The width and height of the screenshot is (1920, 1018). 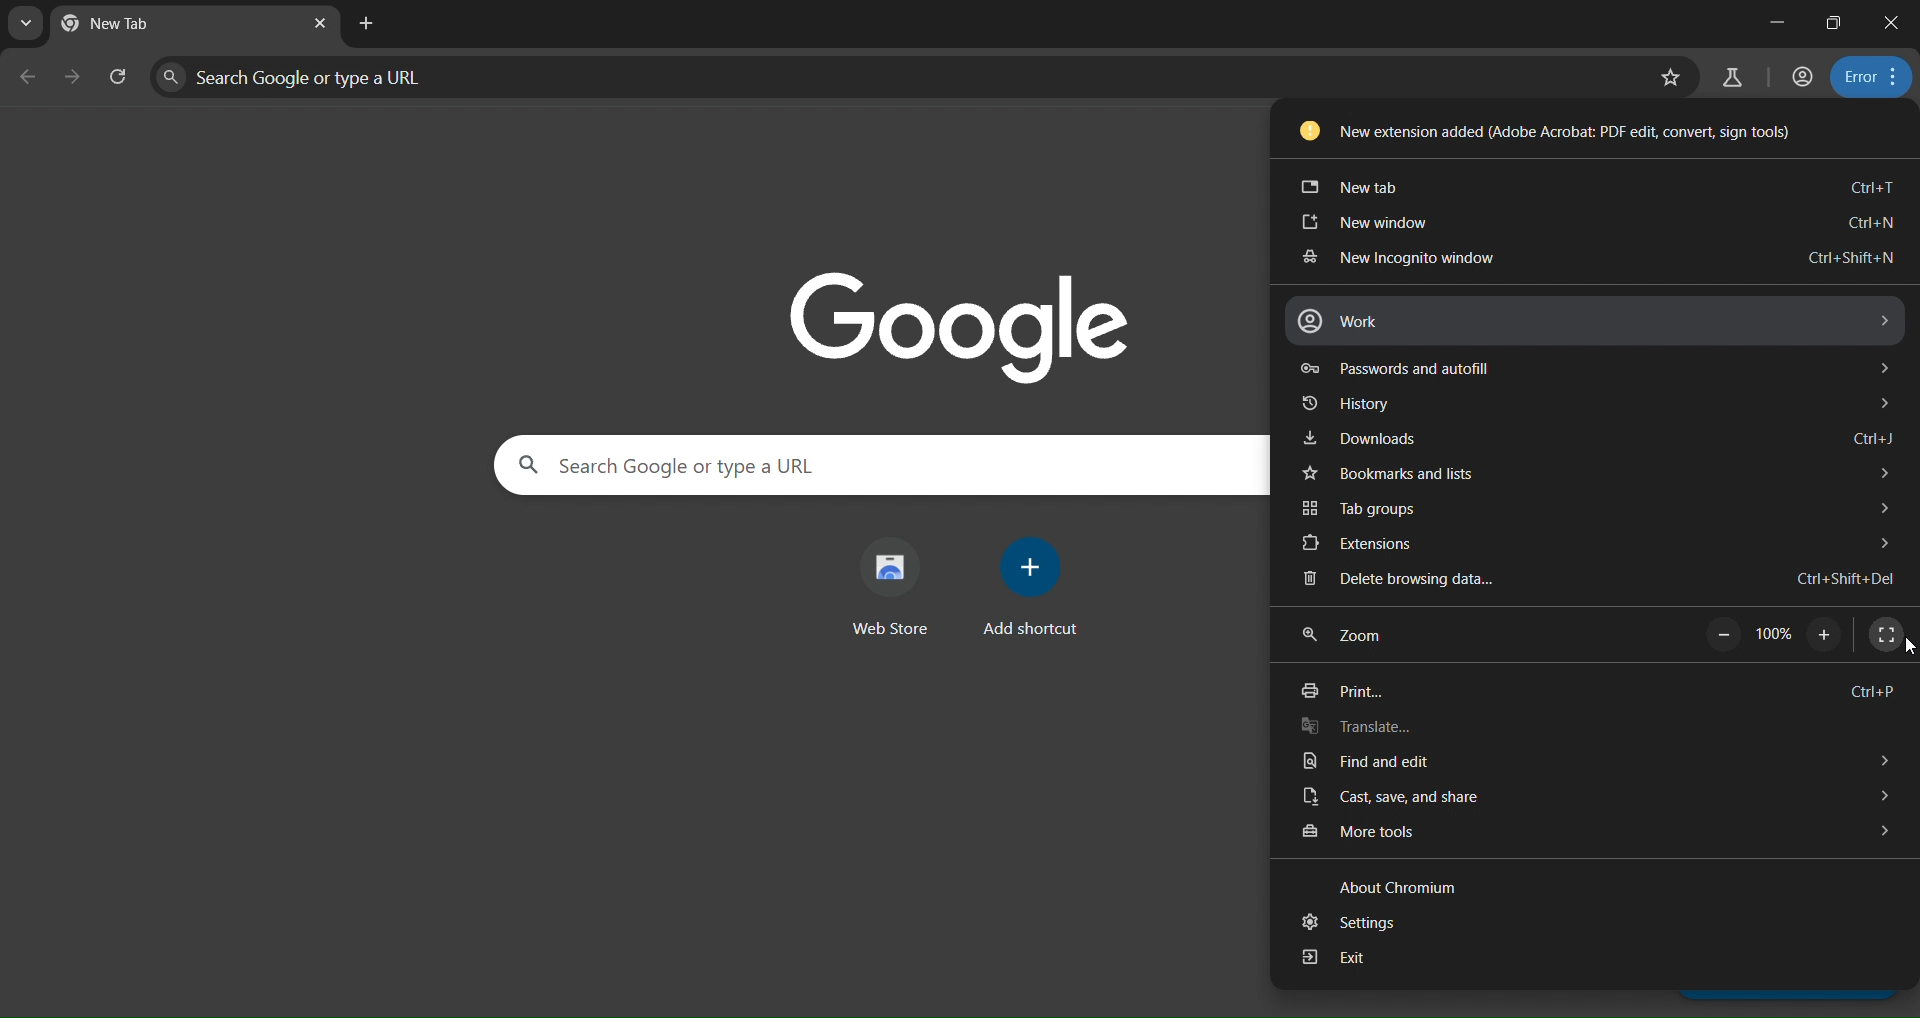 What do you see at coordinates (898, 584) in the screenshot?
I see `webstore` at bounding box center [898, 584].